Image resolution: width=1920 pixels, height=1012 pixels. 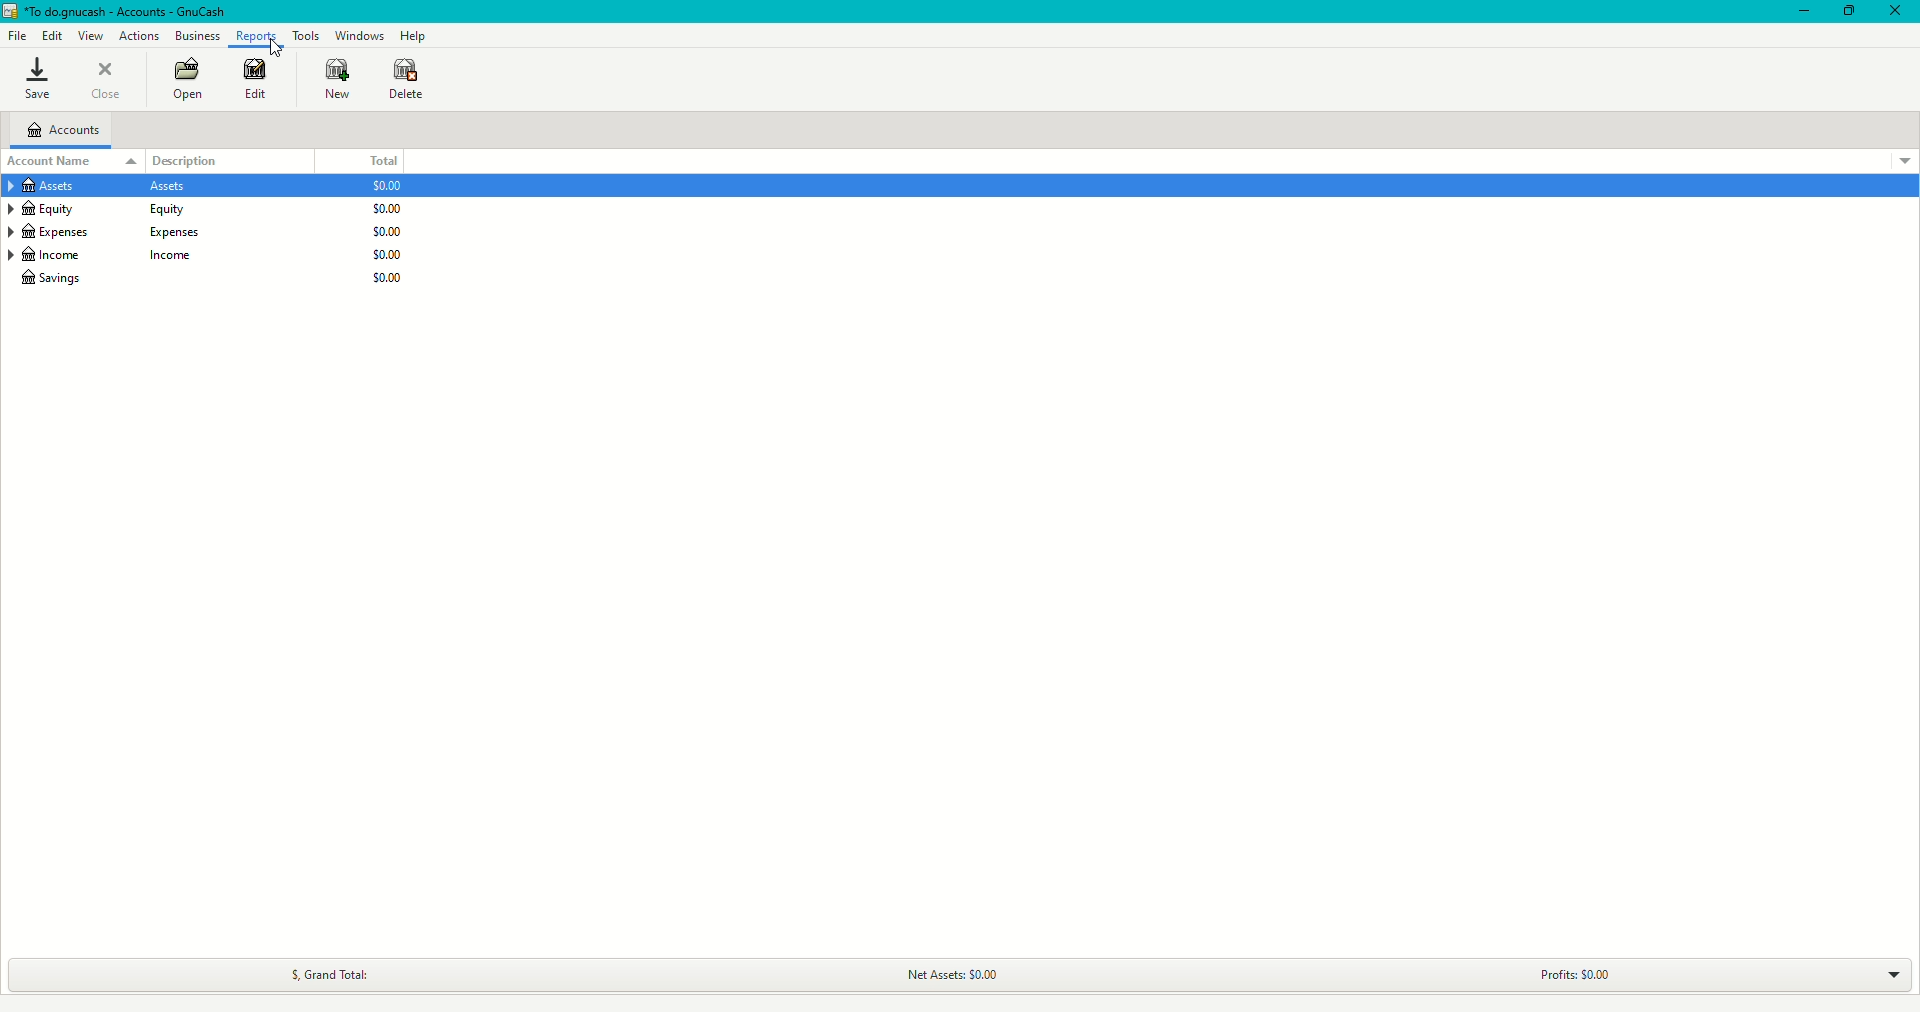 I want to click on cursor, so click(x=274, y=48).